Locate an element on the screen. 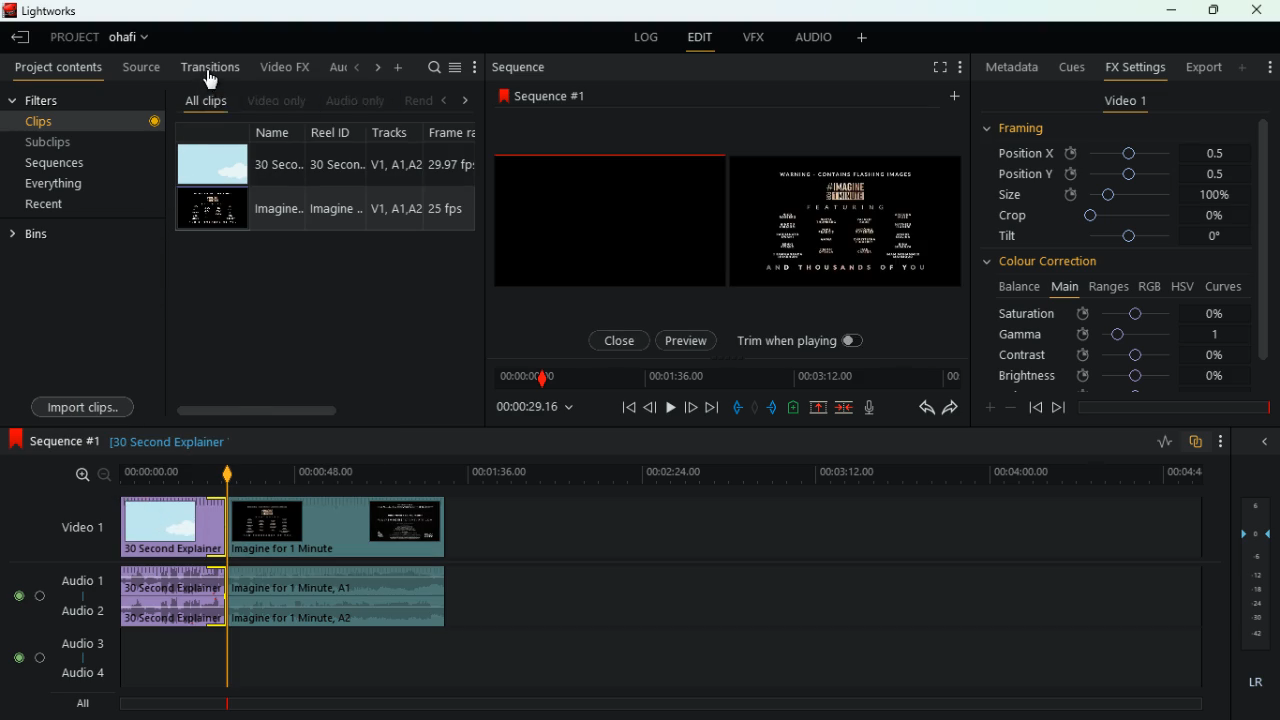  play is located at coordinates (667, 407).